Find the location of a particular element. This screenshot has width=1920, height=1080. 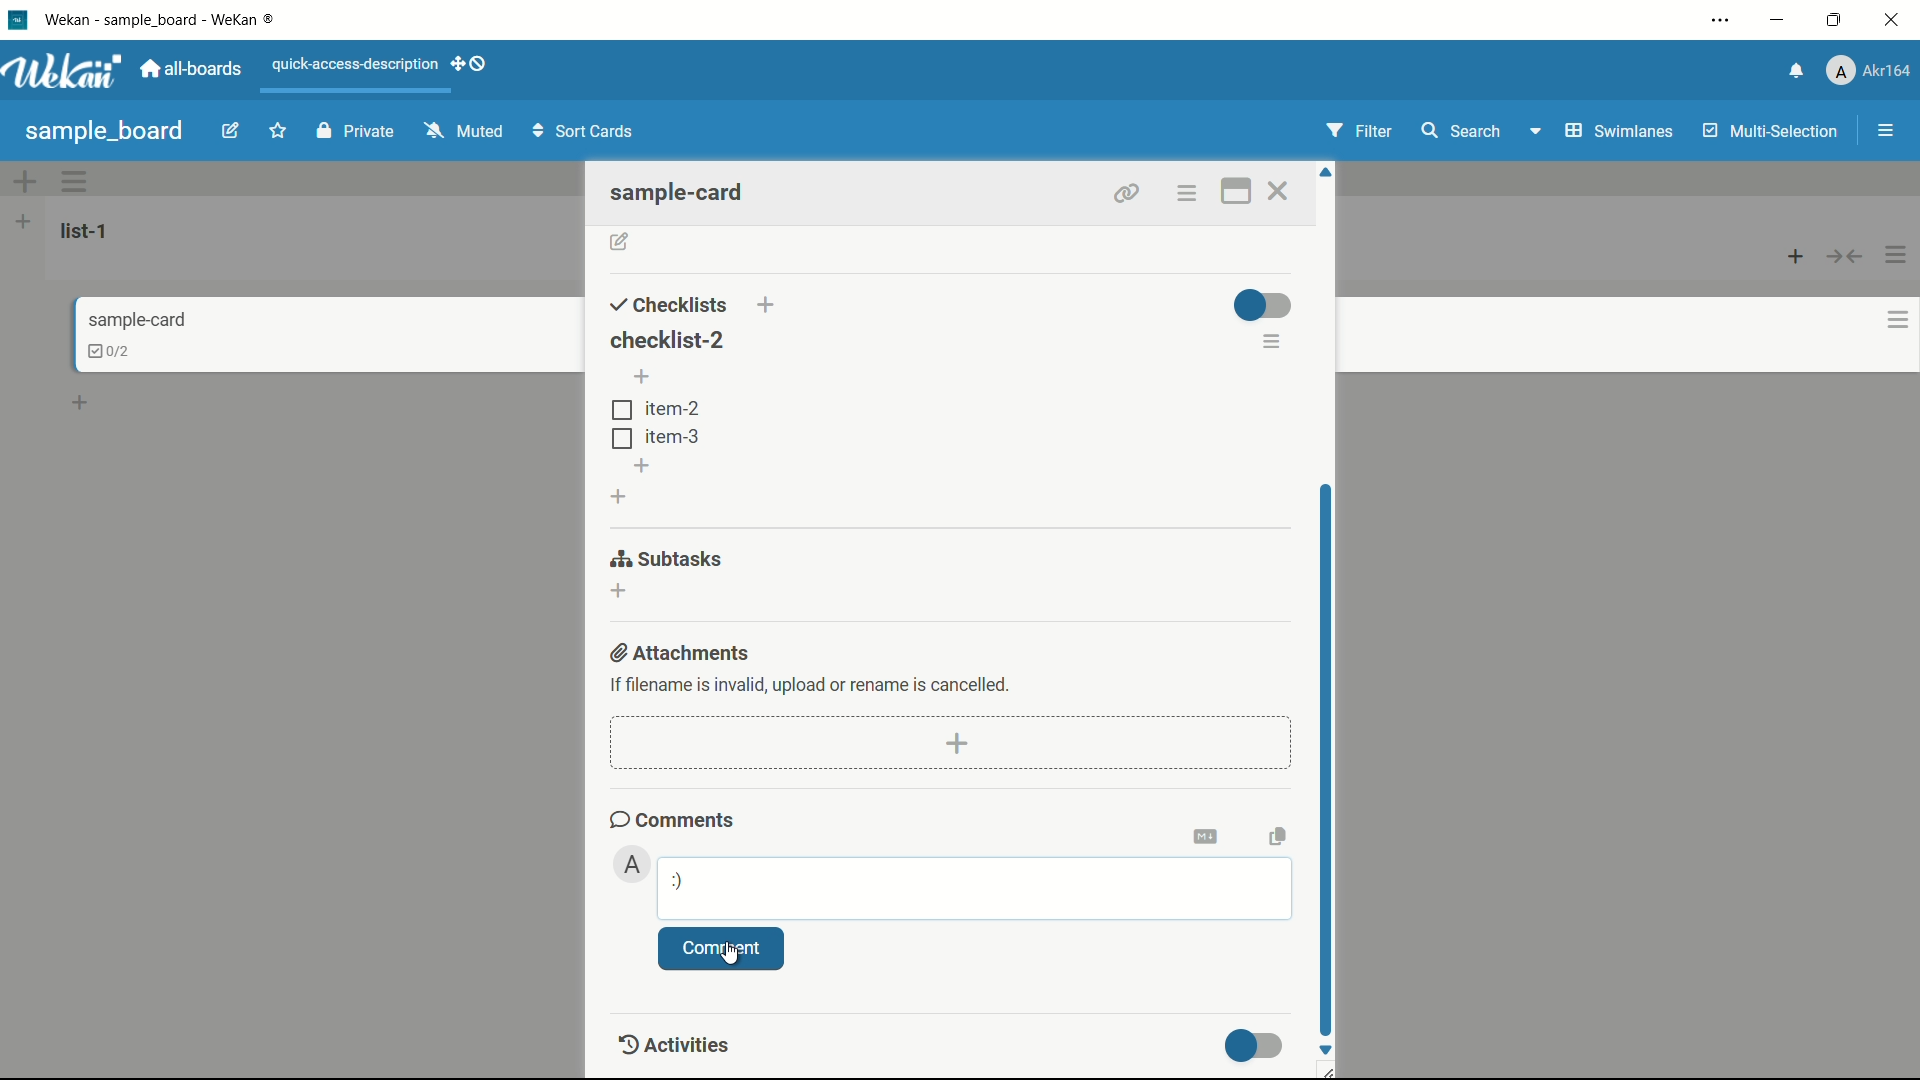

add list is located at coordinates (23, 222).